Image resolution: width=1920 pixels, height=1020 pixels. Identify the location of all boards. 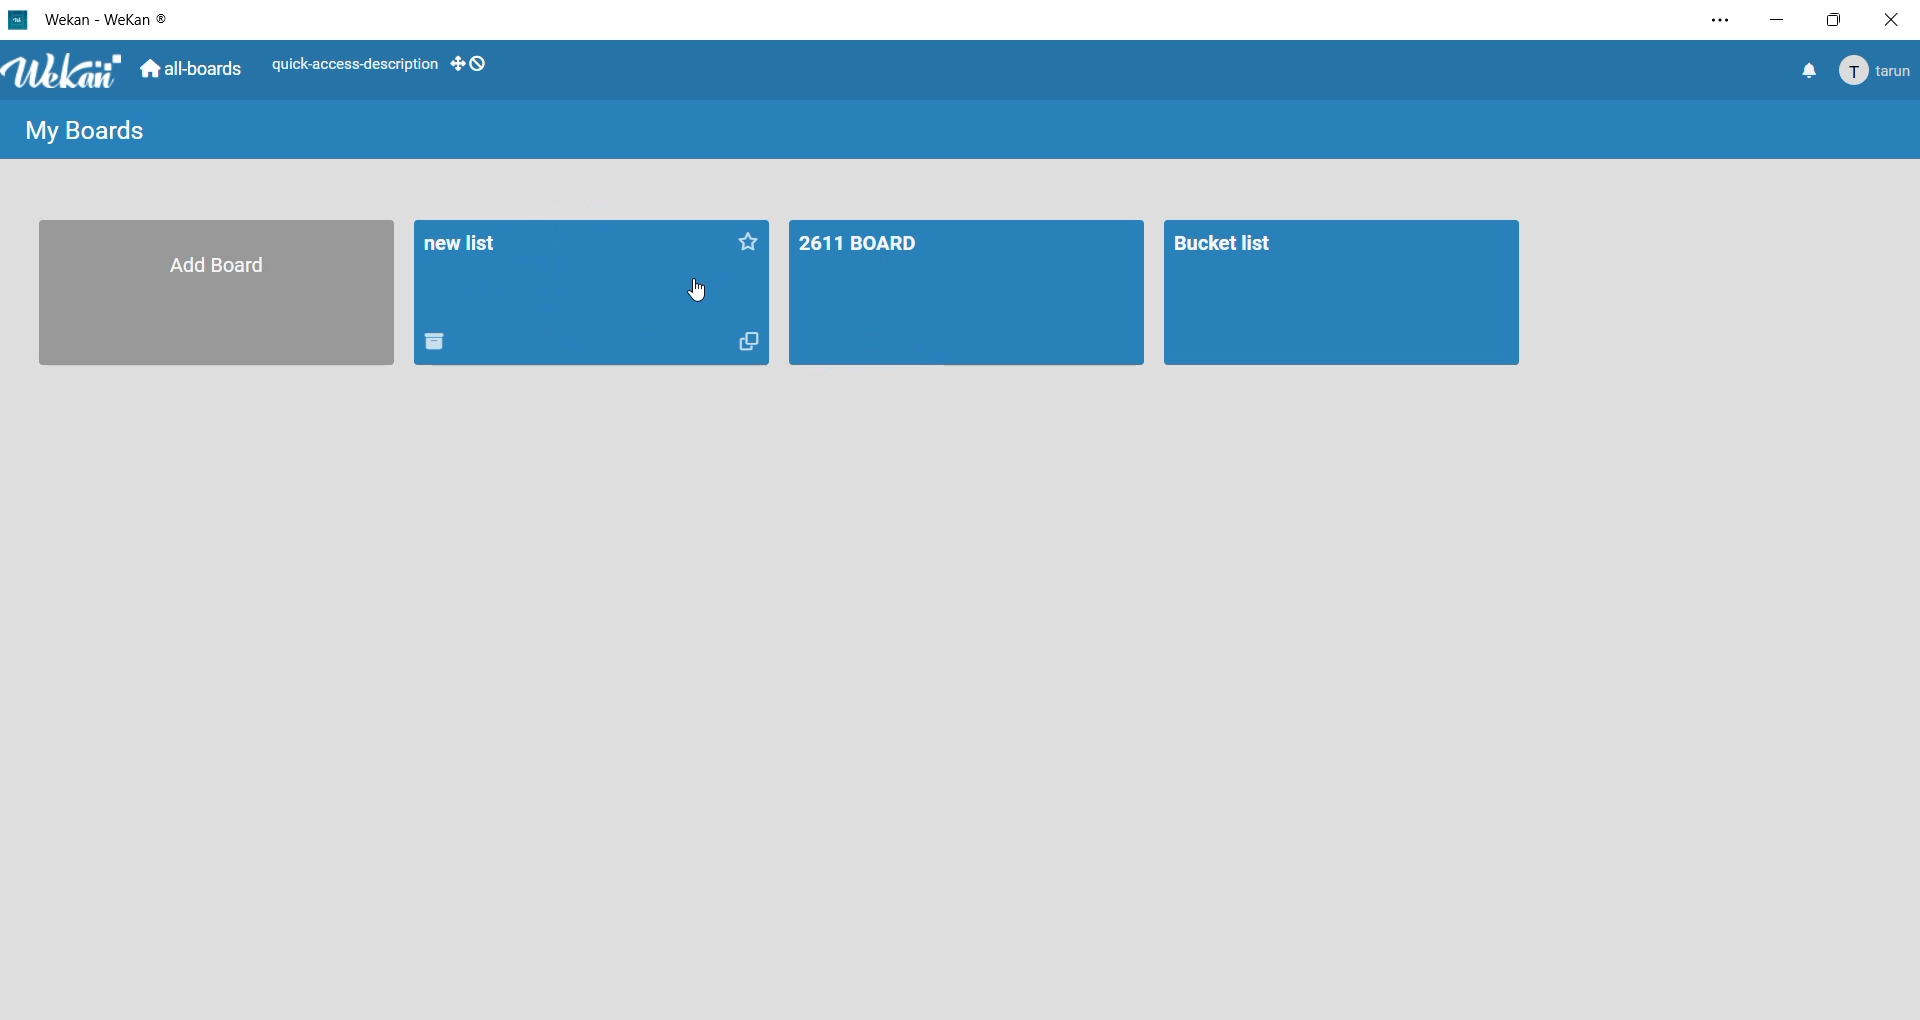
(193, 71).